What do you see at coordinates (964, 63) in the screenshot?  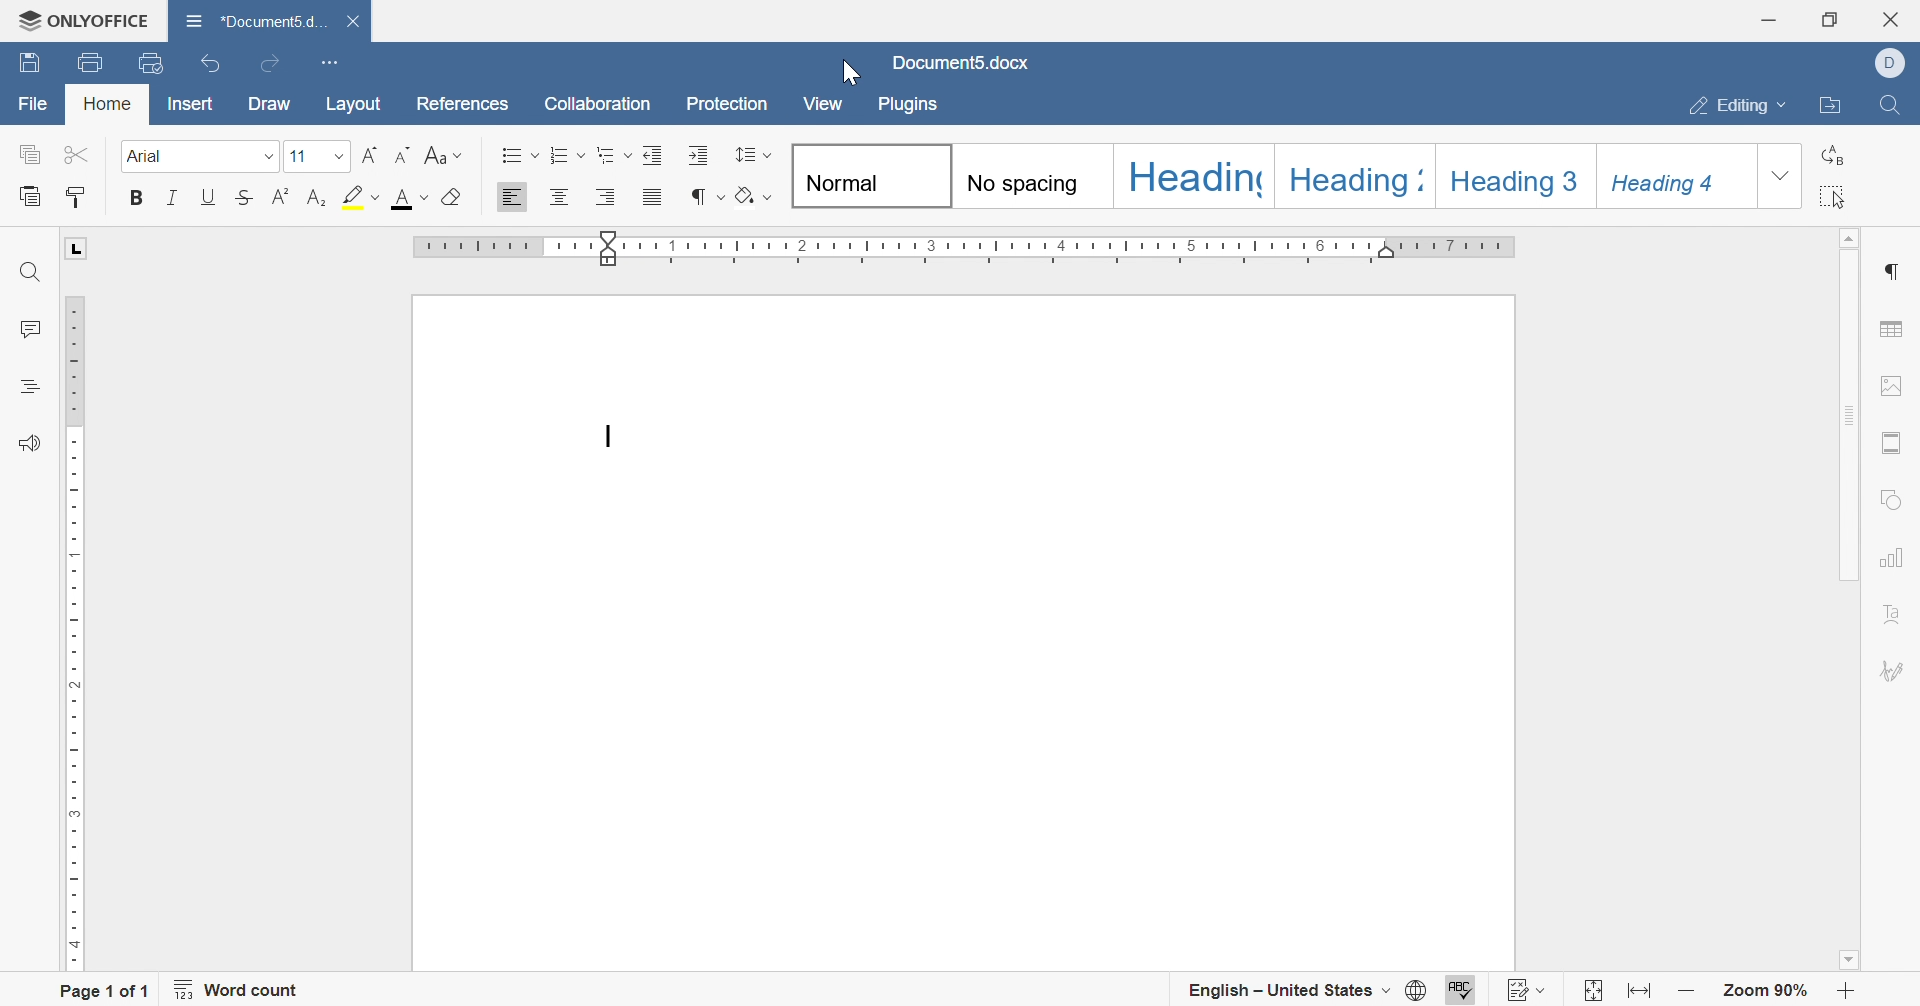 I see `document5.docx` at bounding box center [964, 63].